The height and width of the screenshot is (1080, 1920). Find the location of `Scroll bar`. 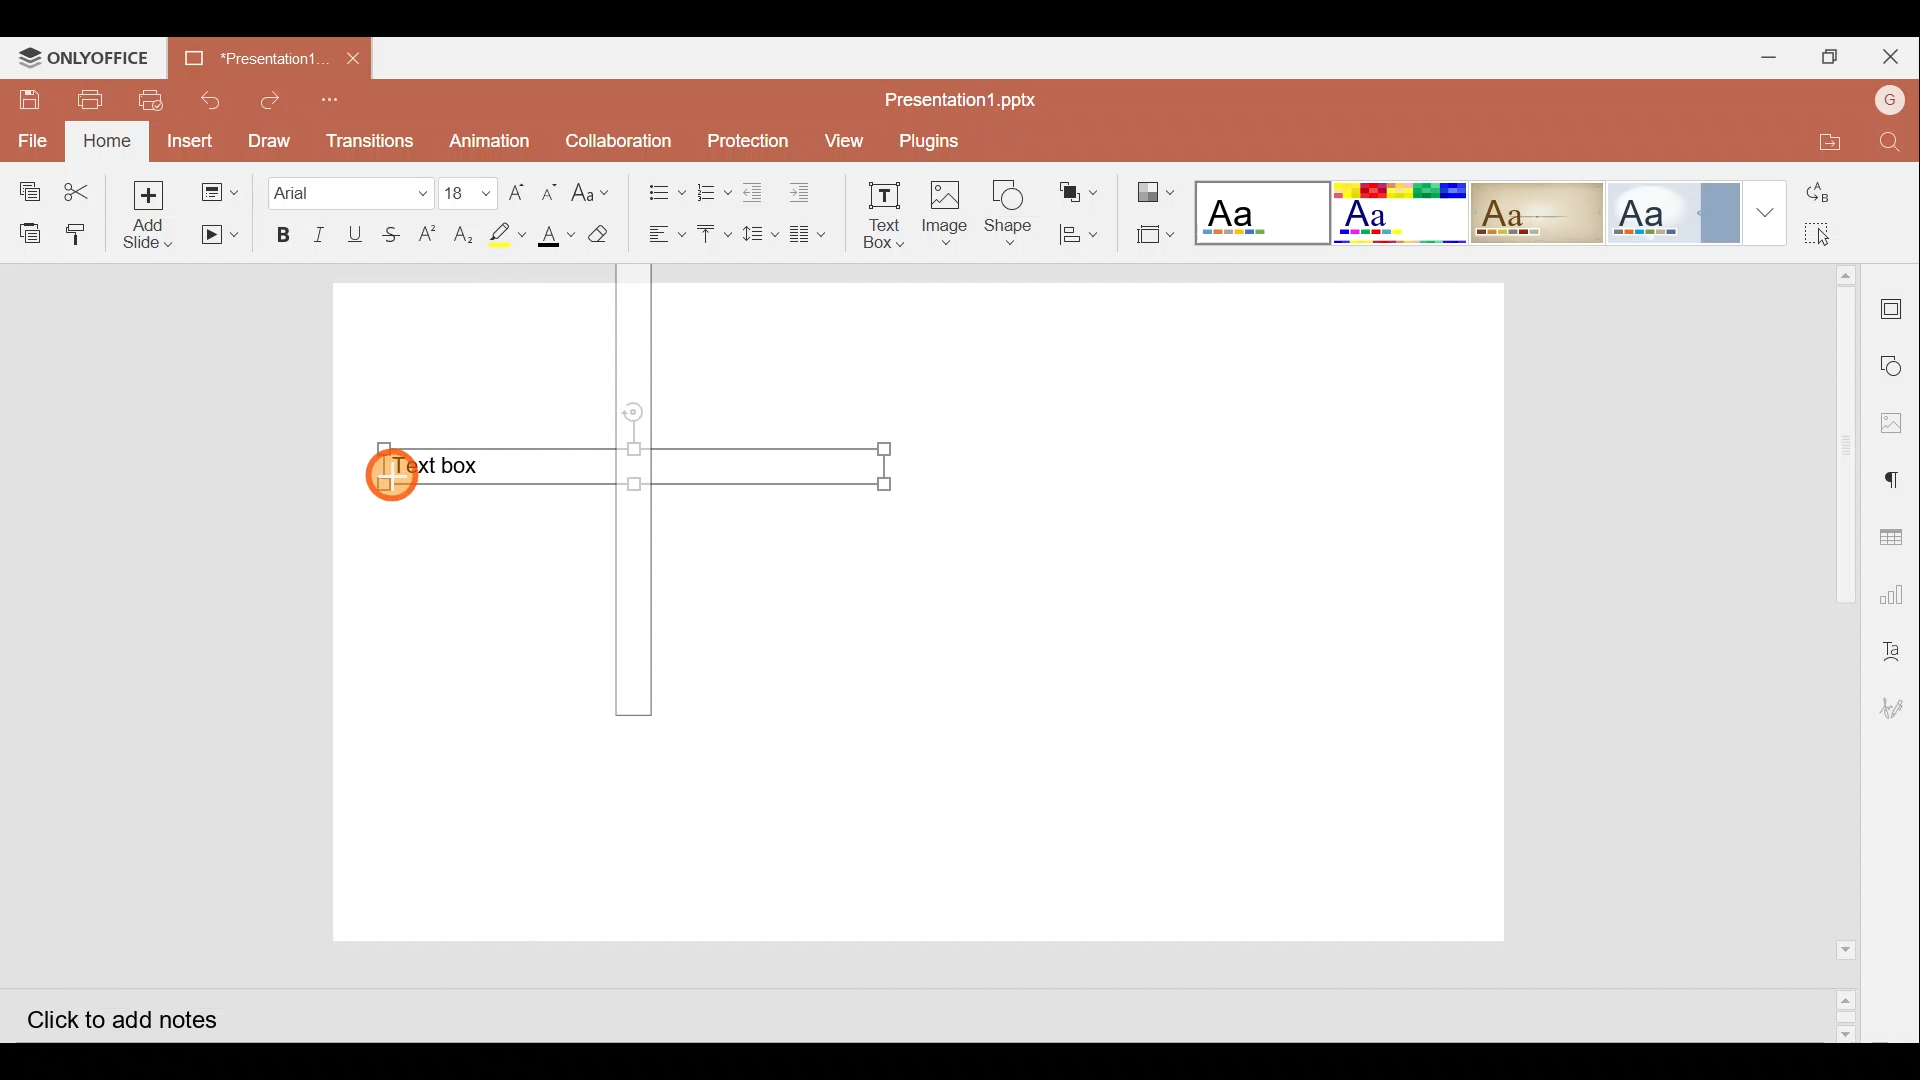

Scroll bar is located at coordinates (1838, 653).